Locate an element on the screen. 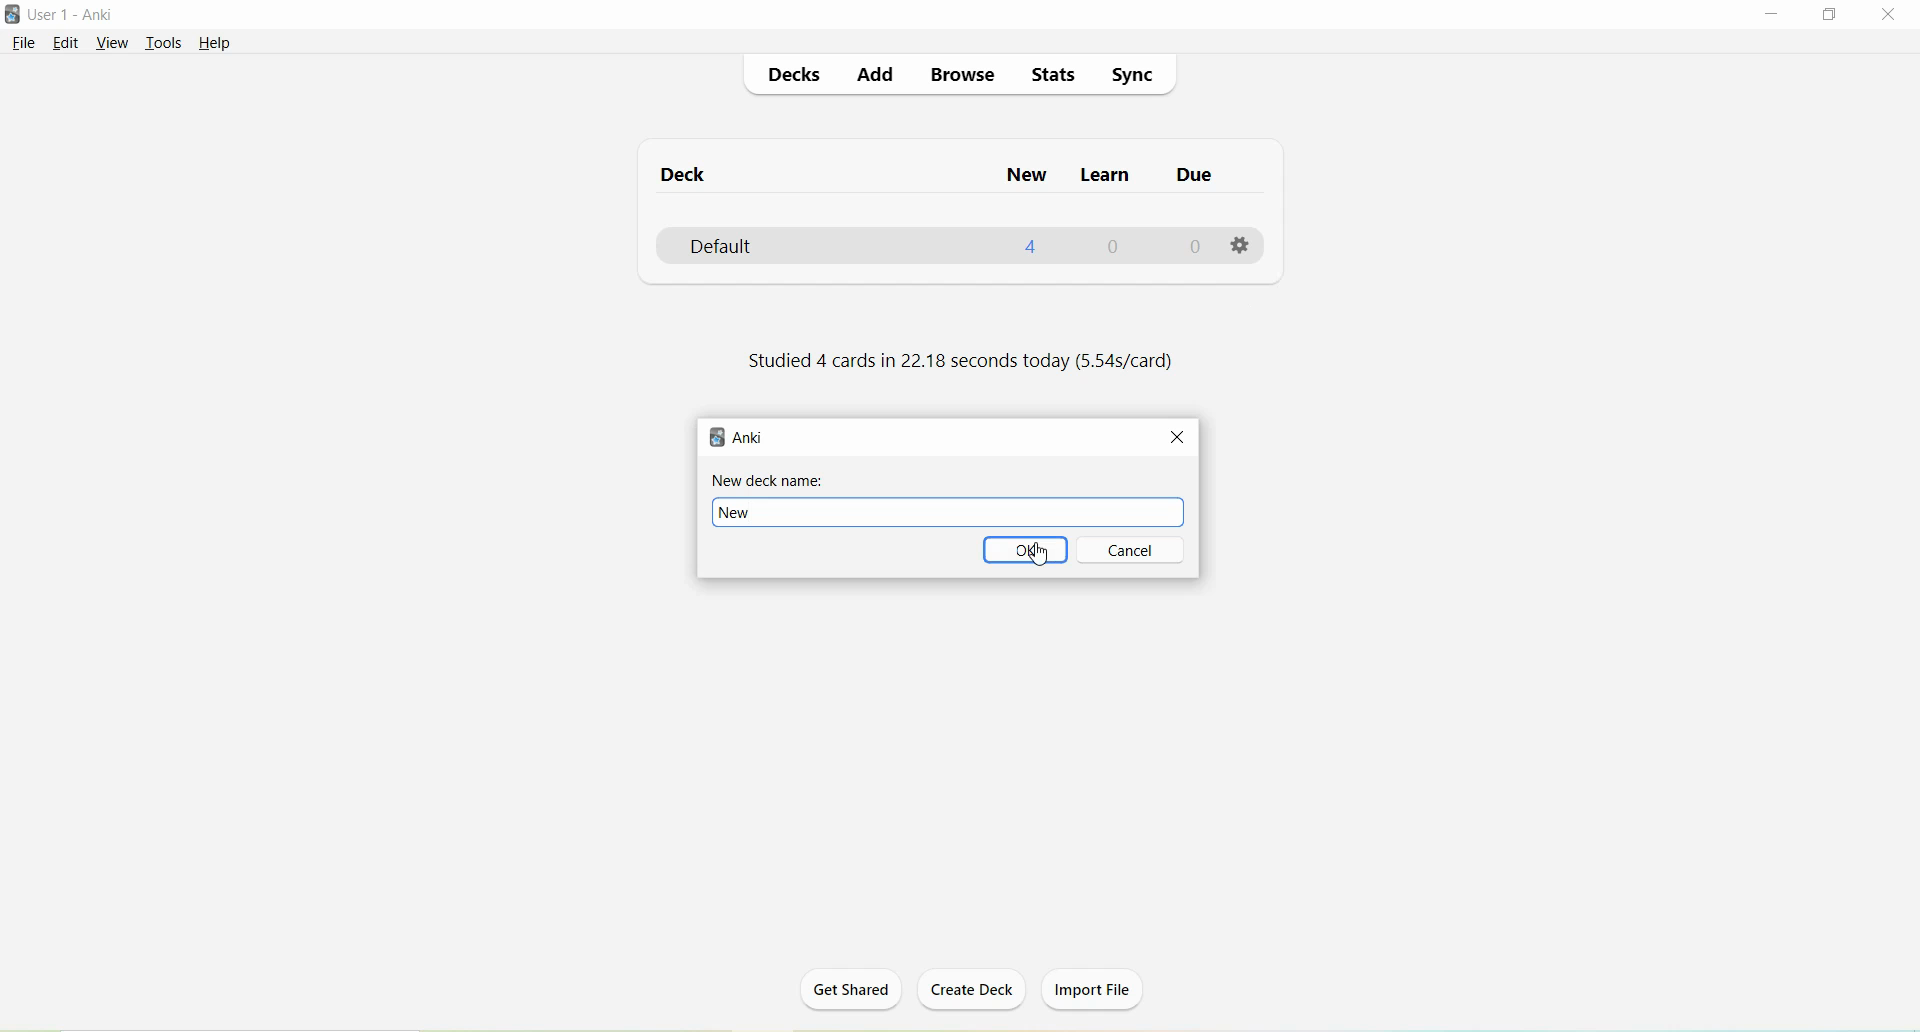 The image size is (1920, 1032). Tools is located at coordinates (163, 44).